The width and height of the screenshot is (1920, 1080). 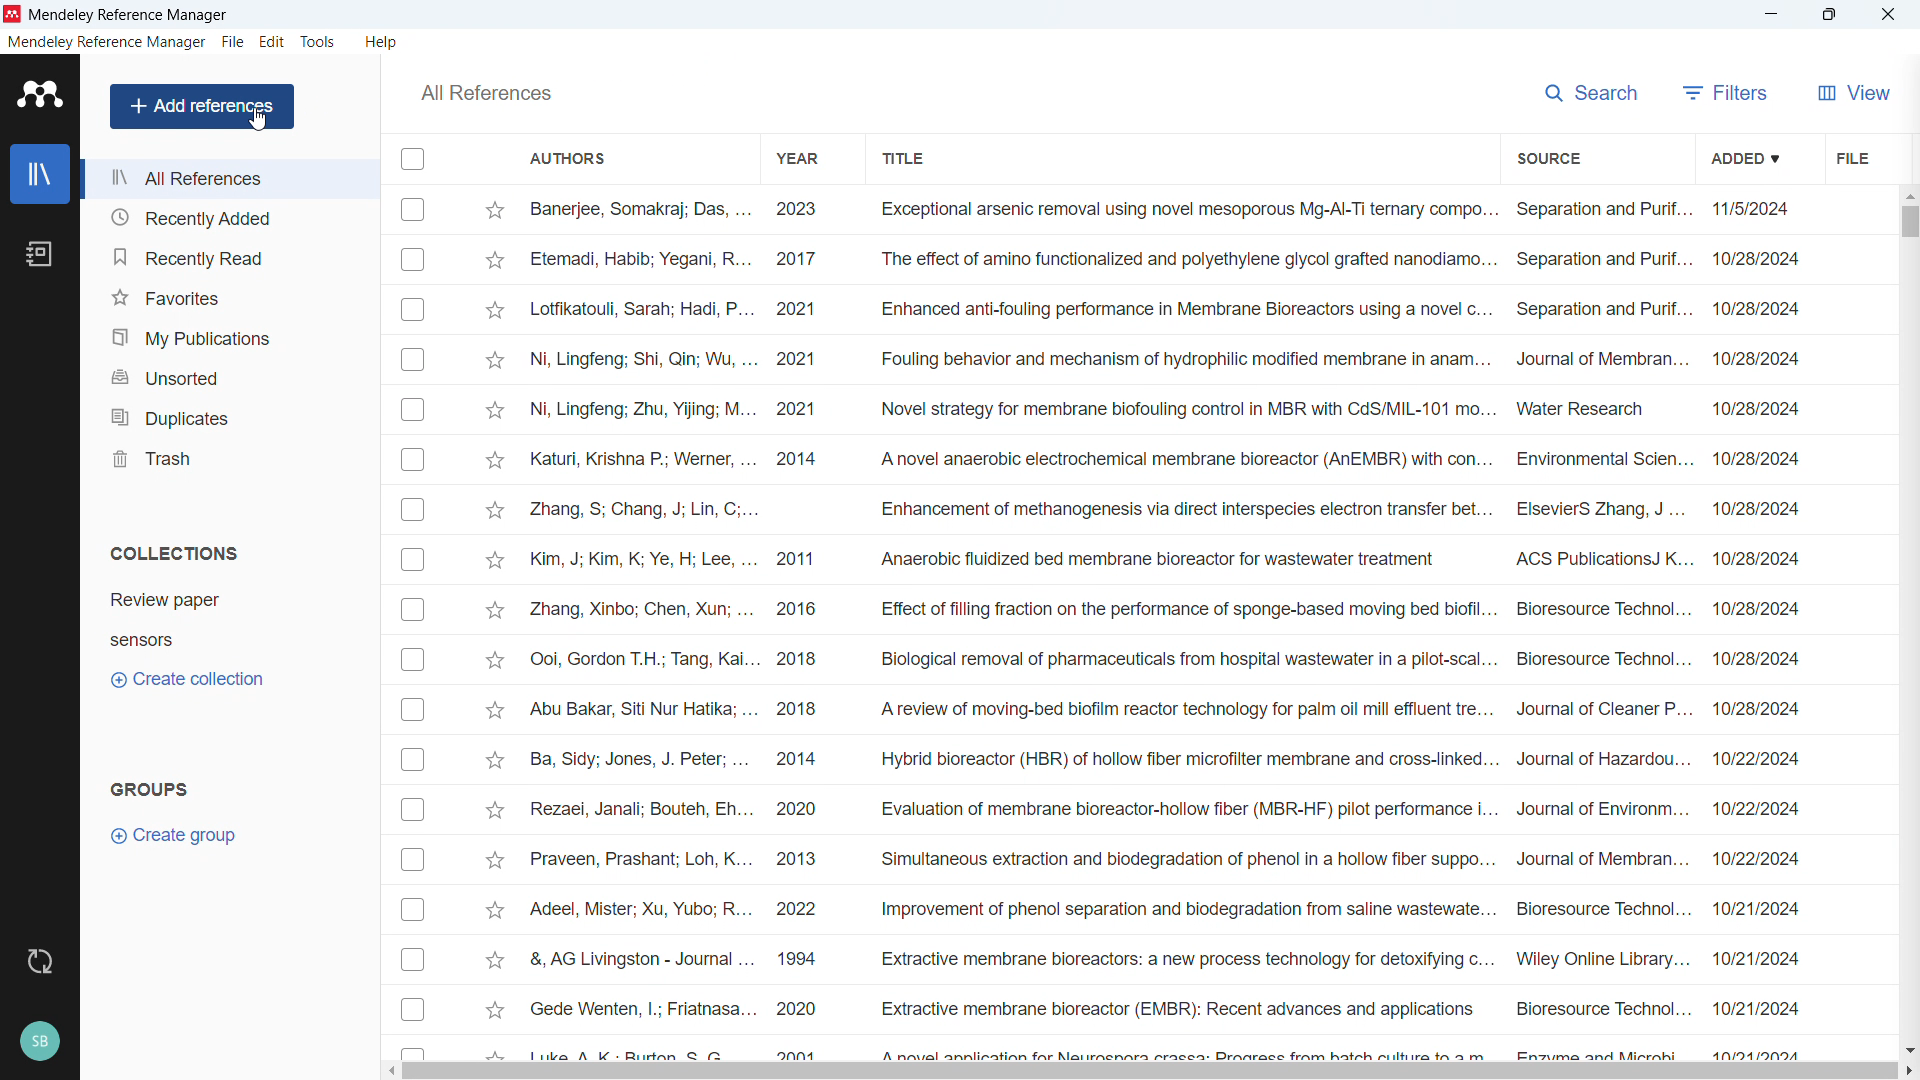 I want to click on View , so click(x=1854, y=92).